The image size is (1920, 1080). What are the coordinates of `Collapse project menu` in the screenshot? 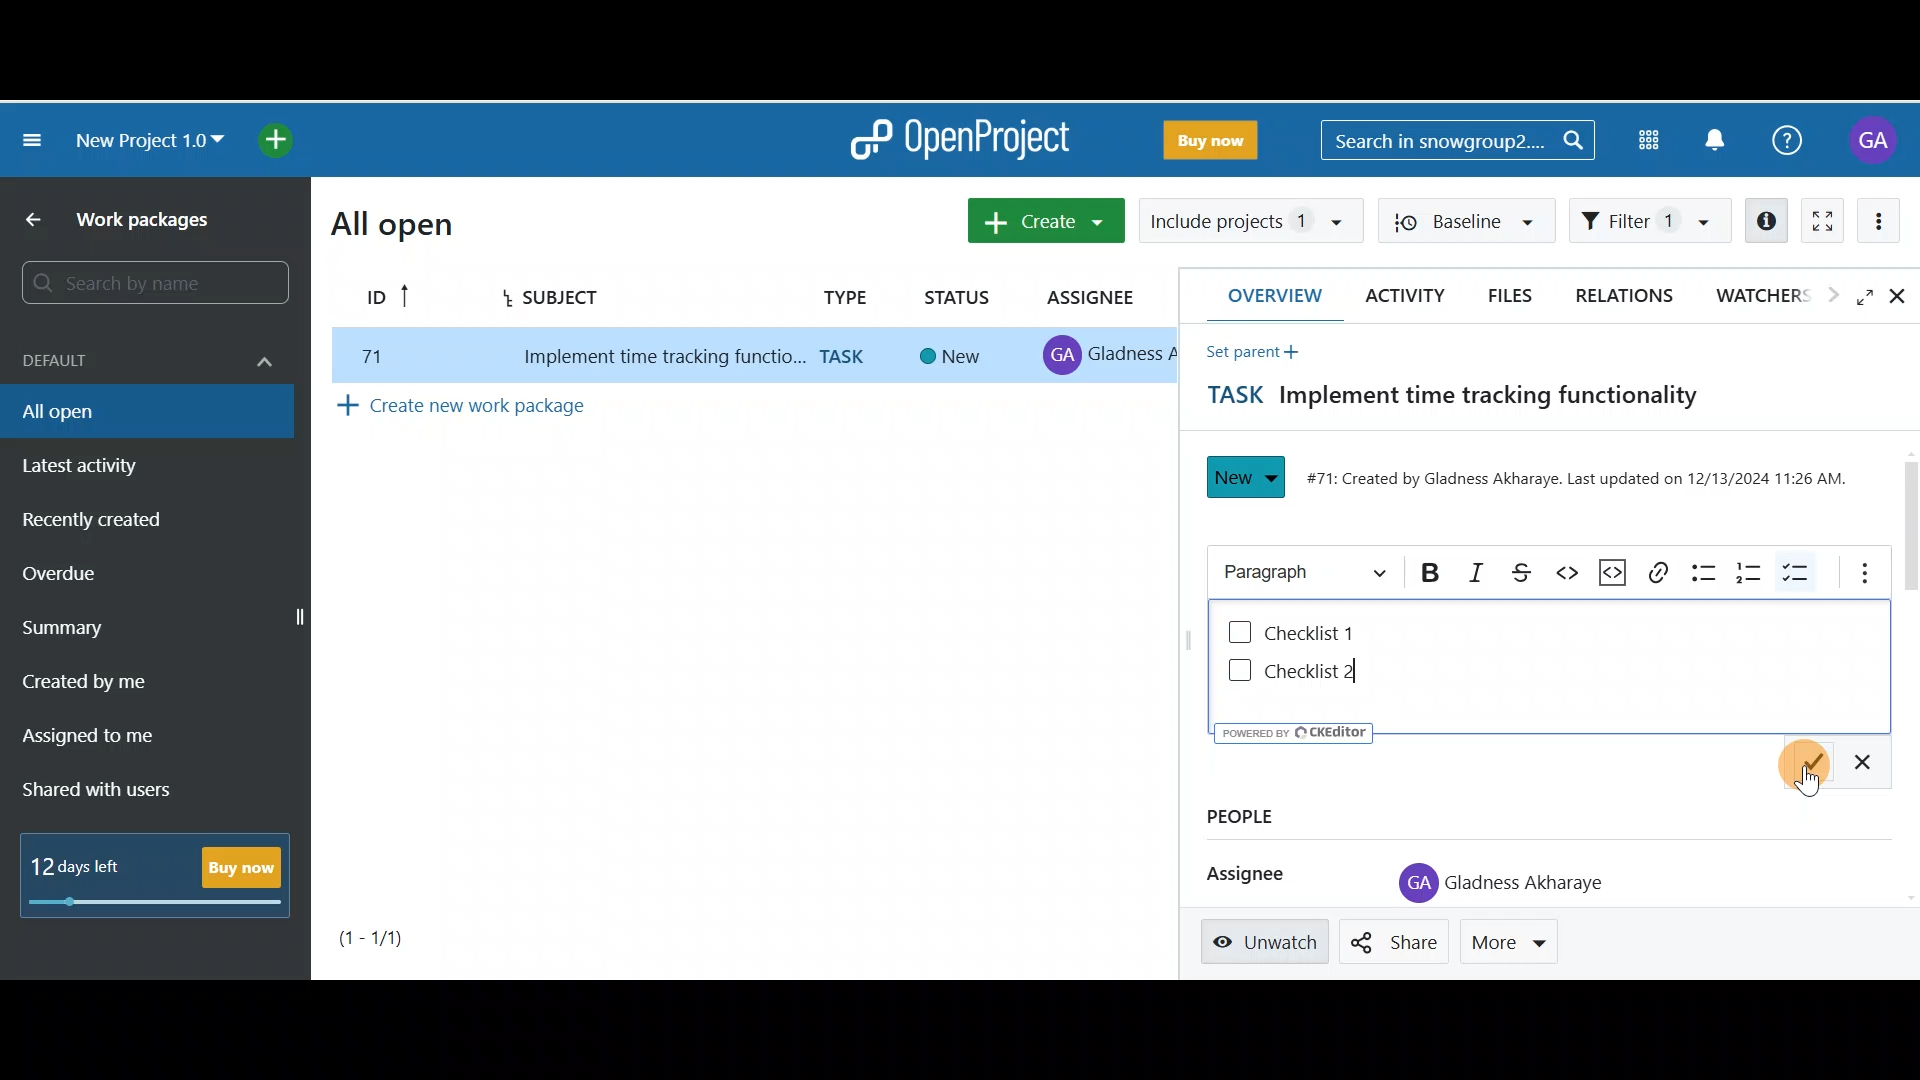 It's located at (34, 145).